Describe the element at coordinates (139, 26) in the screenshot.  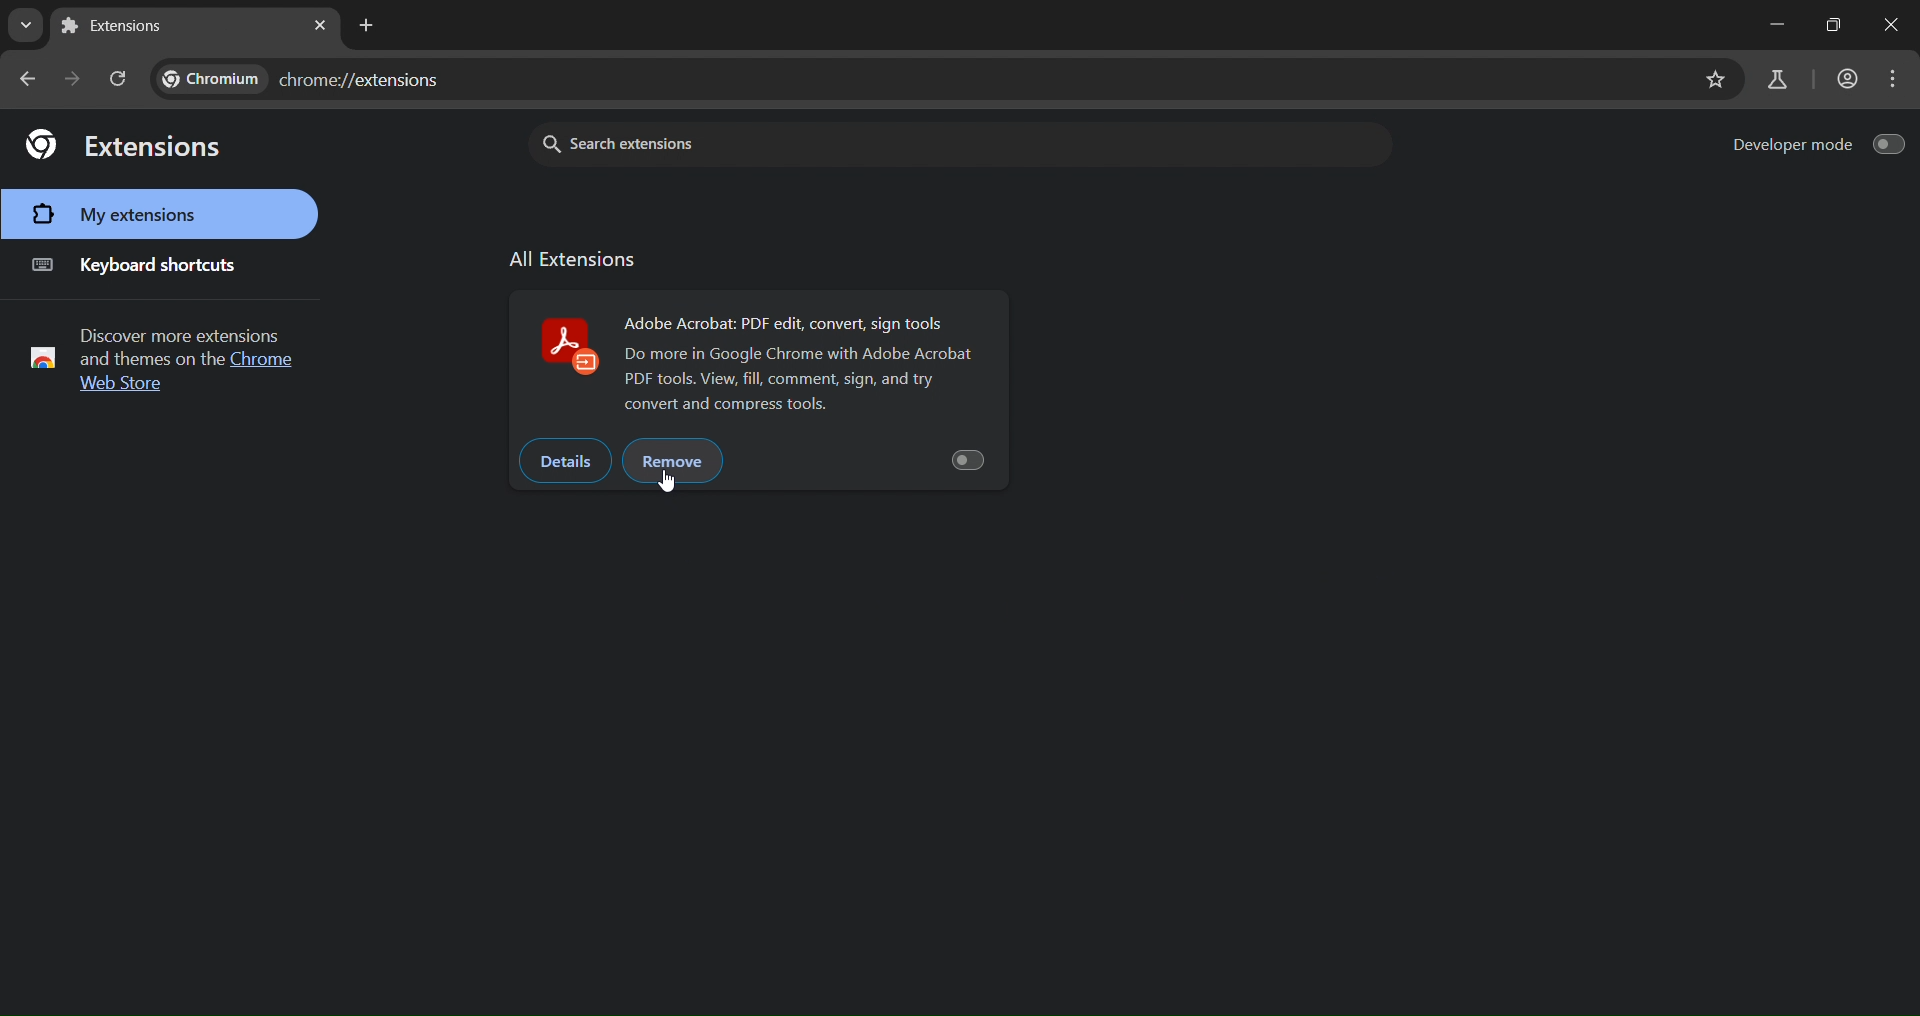
I see `current tab` at that location.